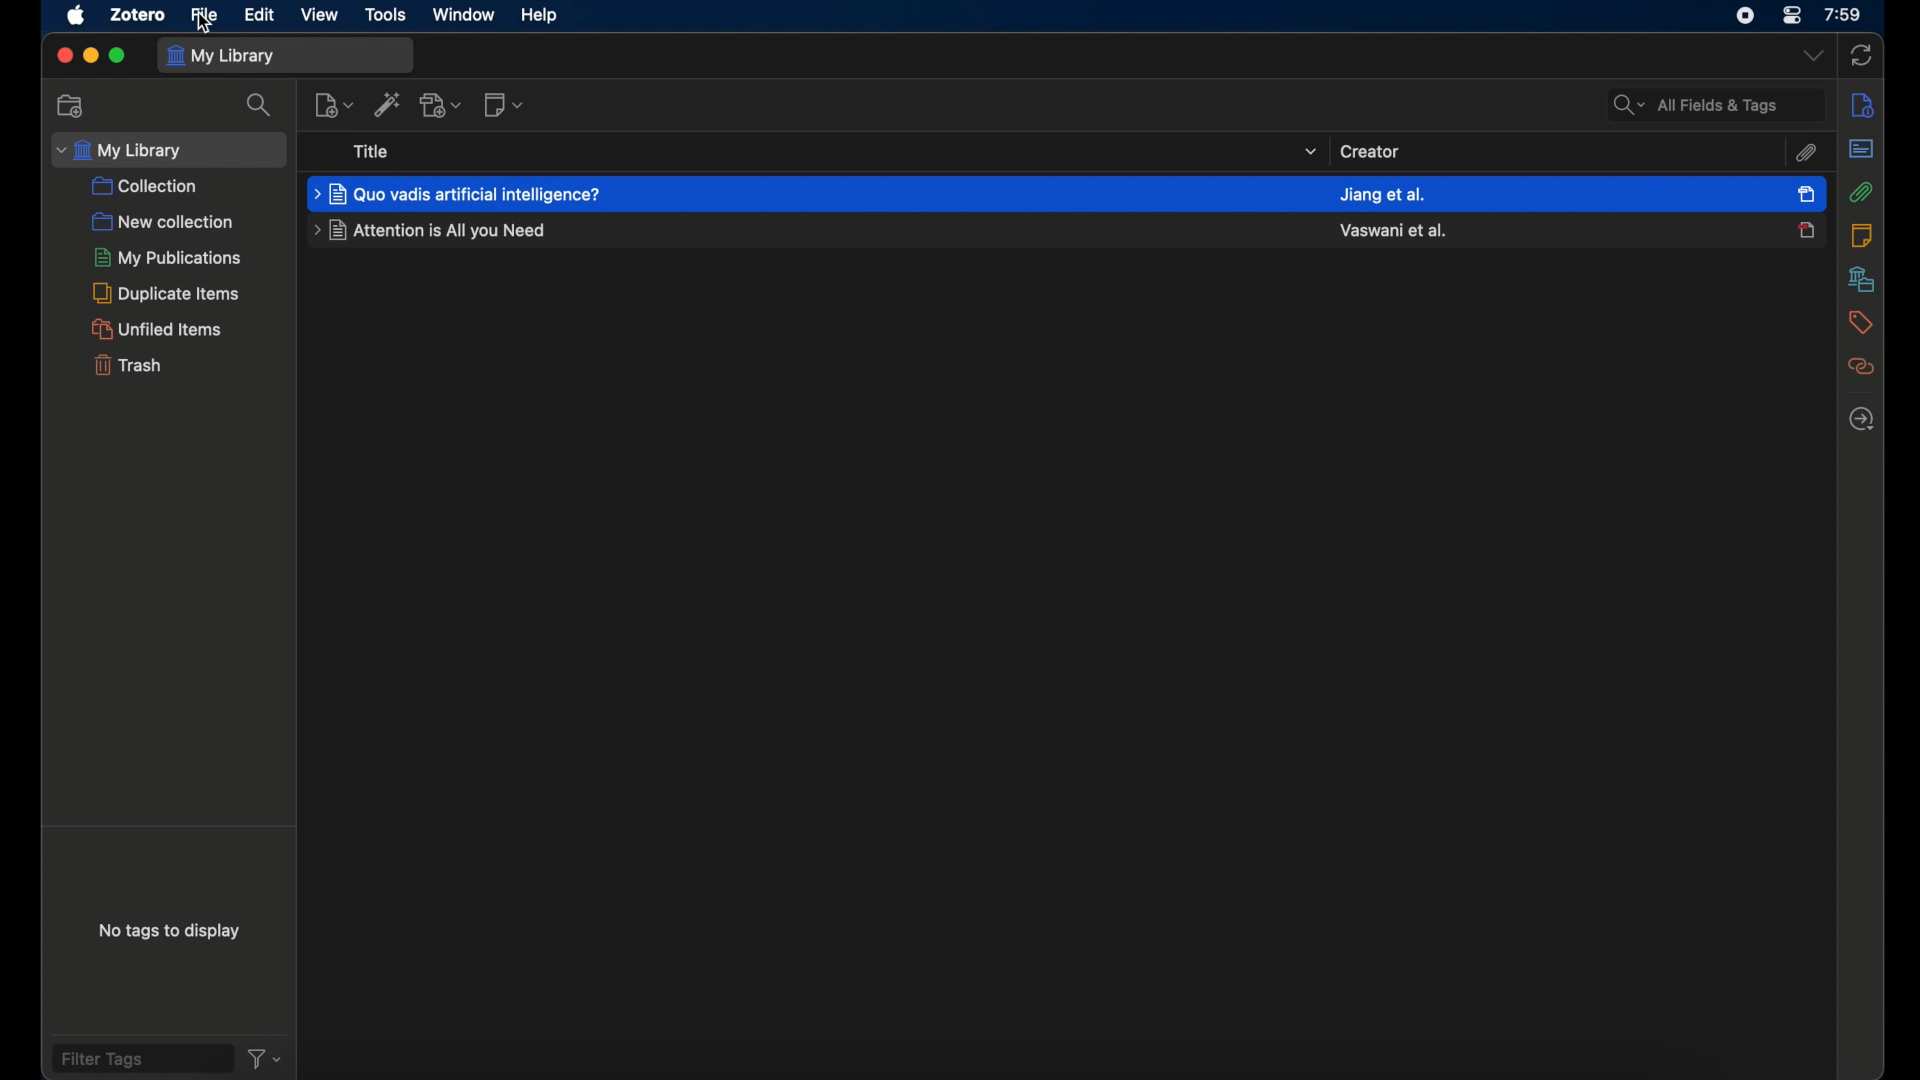 The image size is (1920, 1080). Describe the element at coordinates (1308, 152) in the screenshot. I see `title dropdown menu` at that location.